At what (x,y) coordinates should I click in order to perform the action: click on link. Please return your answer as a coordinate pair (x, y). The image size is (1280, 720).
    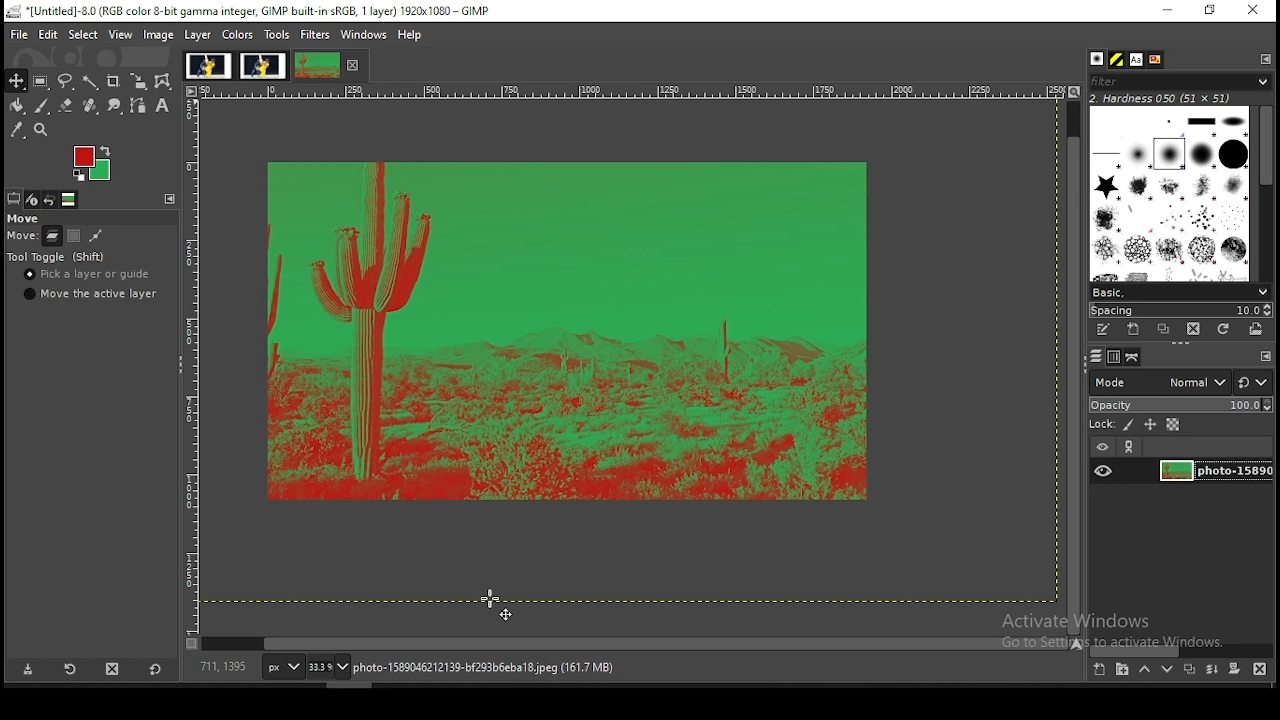
    Looking at the image, I should click on (1131, 447).